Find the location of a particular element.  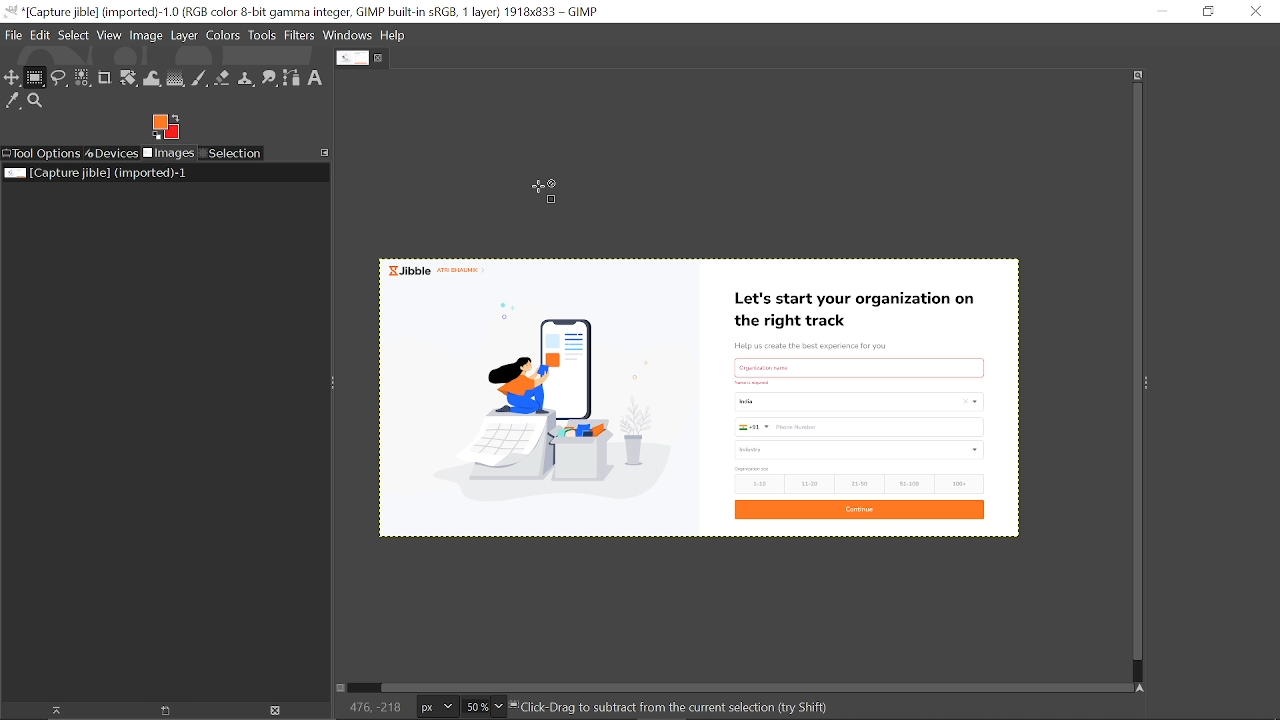

Close  is located at coordinates (1257, 11).